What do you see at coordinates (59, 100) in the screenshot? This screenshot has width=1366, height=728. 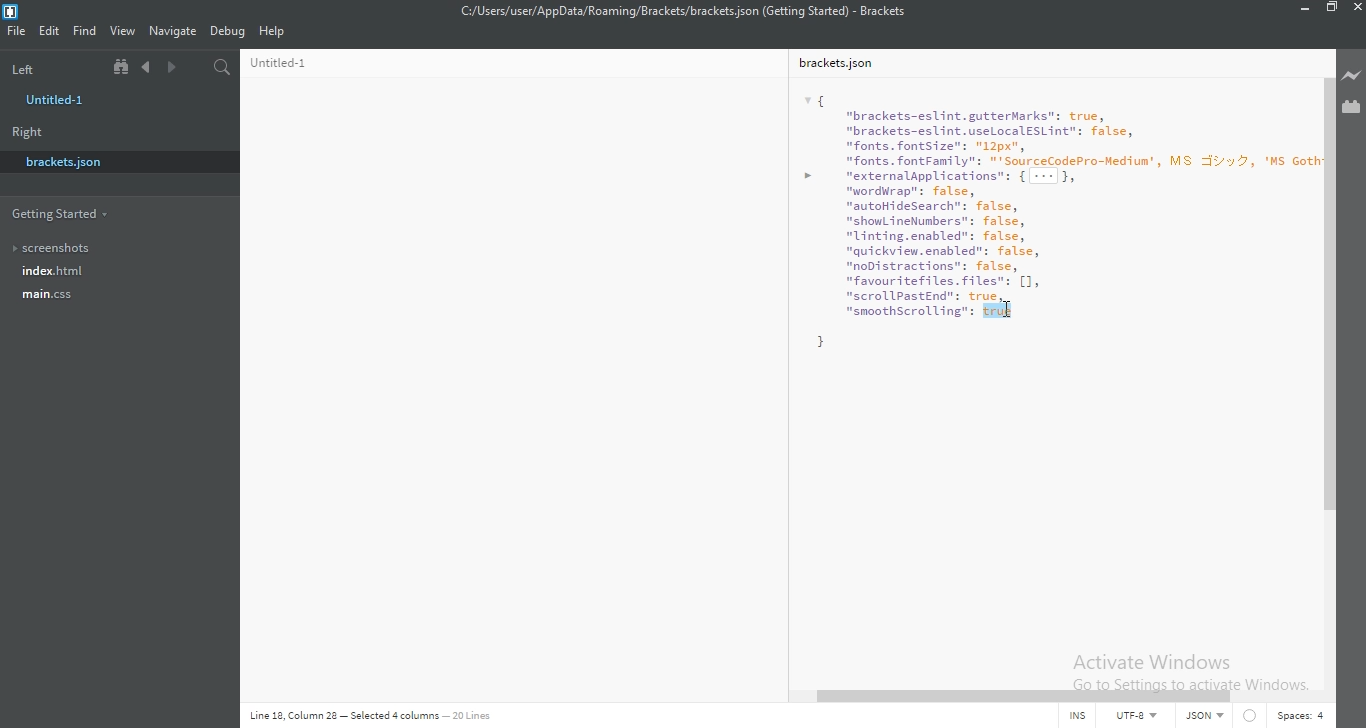 I see `untitled` at bounding box center [59, 100].